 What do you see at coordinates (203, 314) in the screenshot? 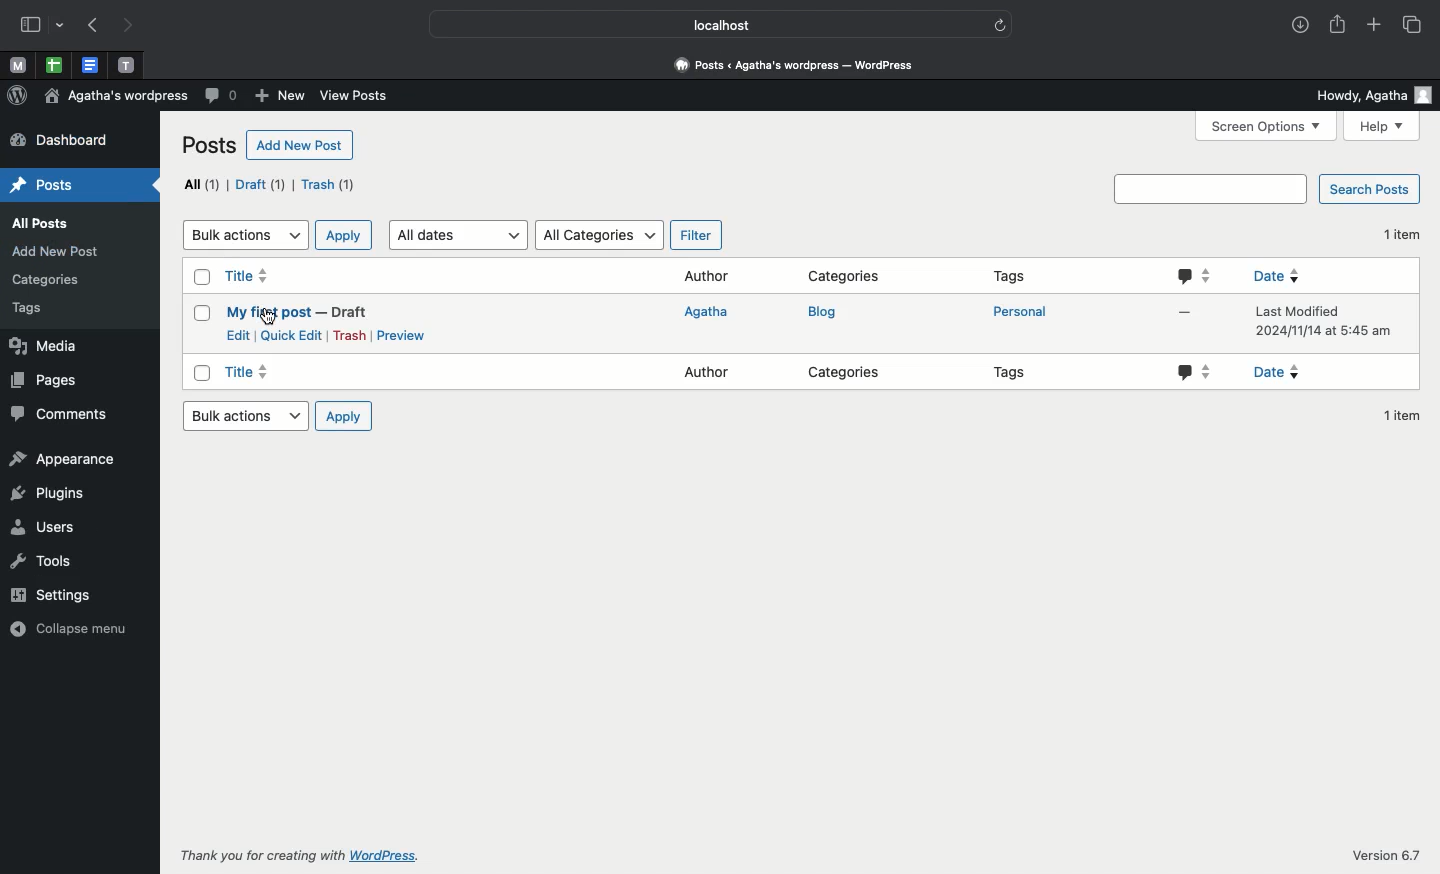
I see `checkbox` at bounding box center [203, 314].